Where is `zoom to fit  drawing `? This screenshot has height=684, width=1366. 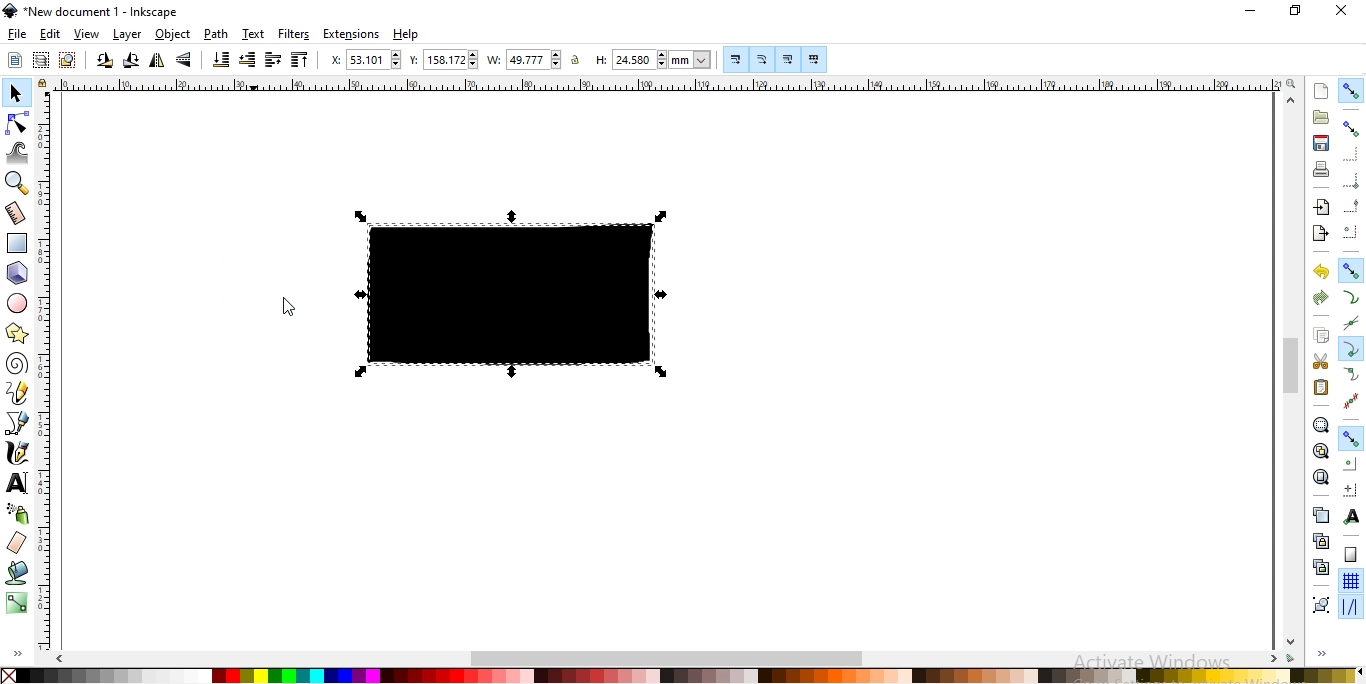 zoom to fit  drawing  is located at coordinates (1319, 451).